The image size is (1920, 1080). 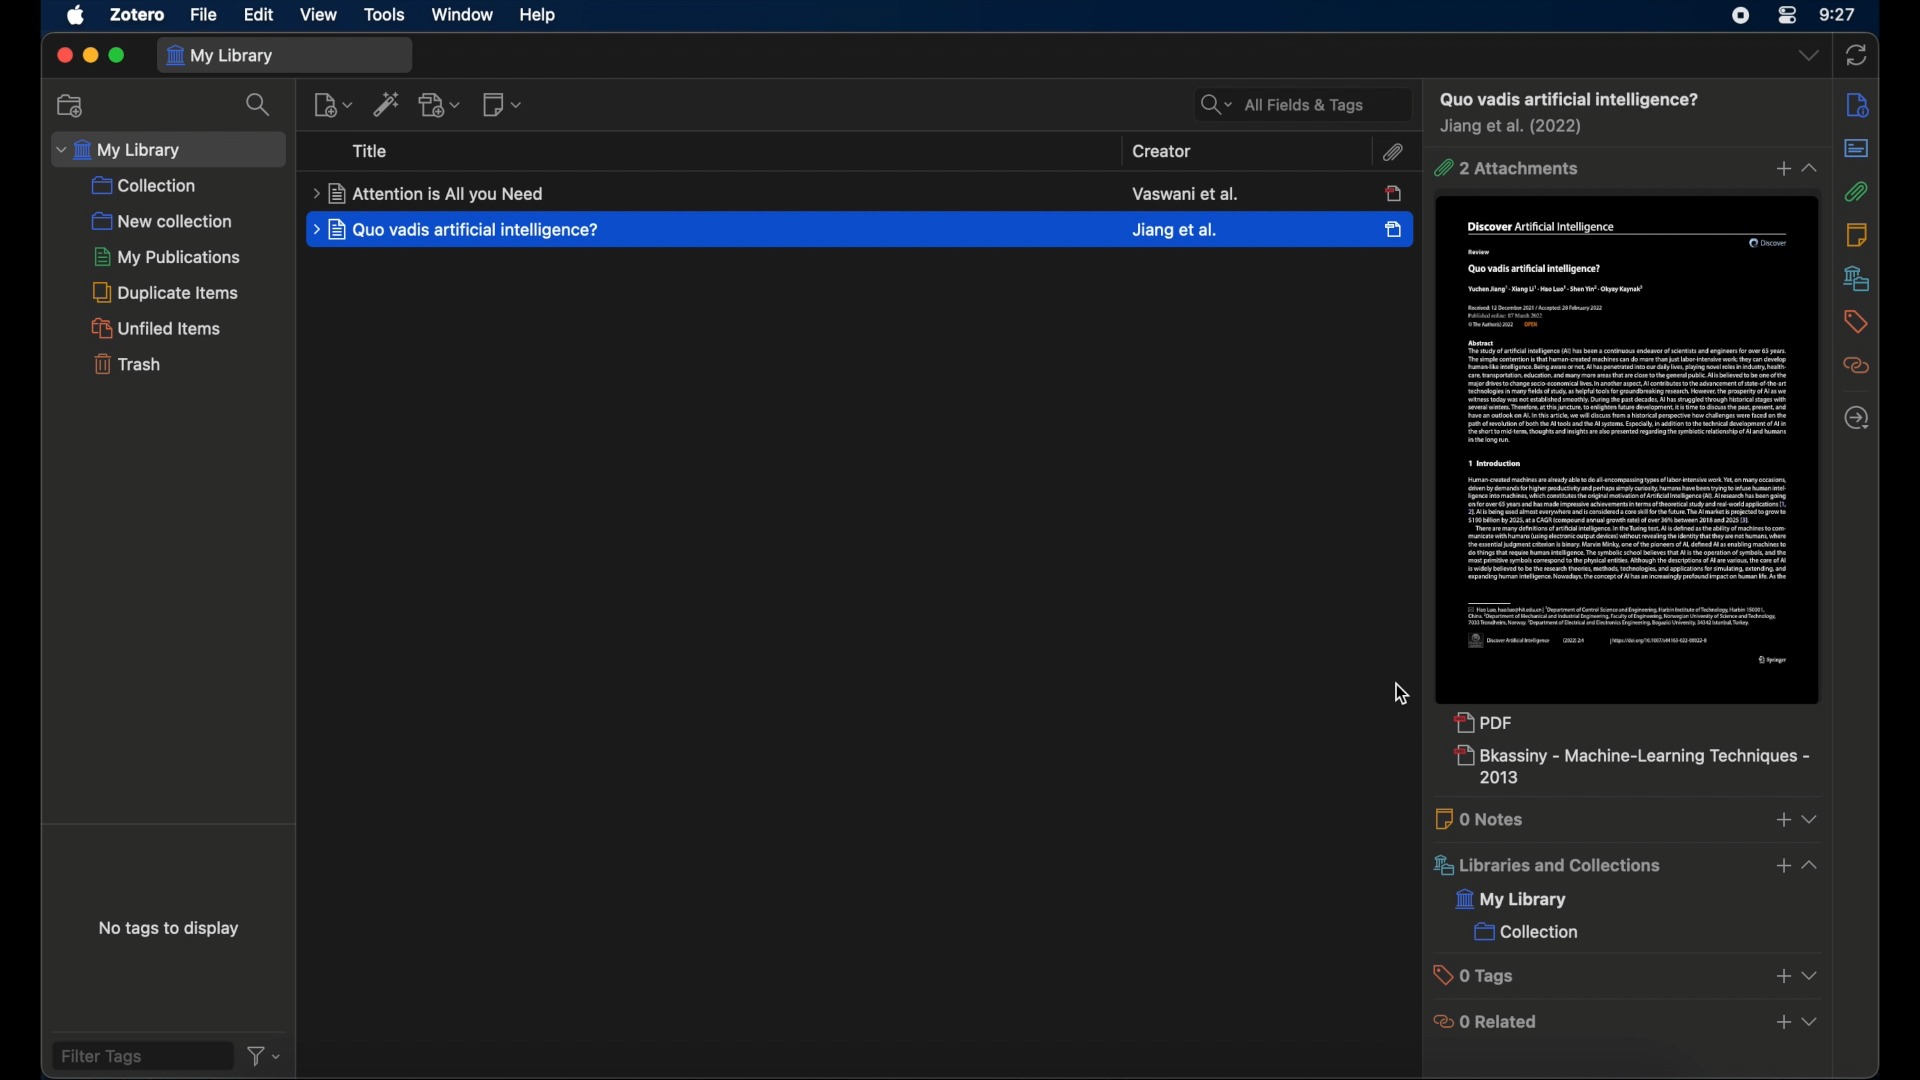 What do you see at coordinates (1856, 278) in the screenshot?
I see `libraries and collections` at bounding box center [1856, 278].